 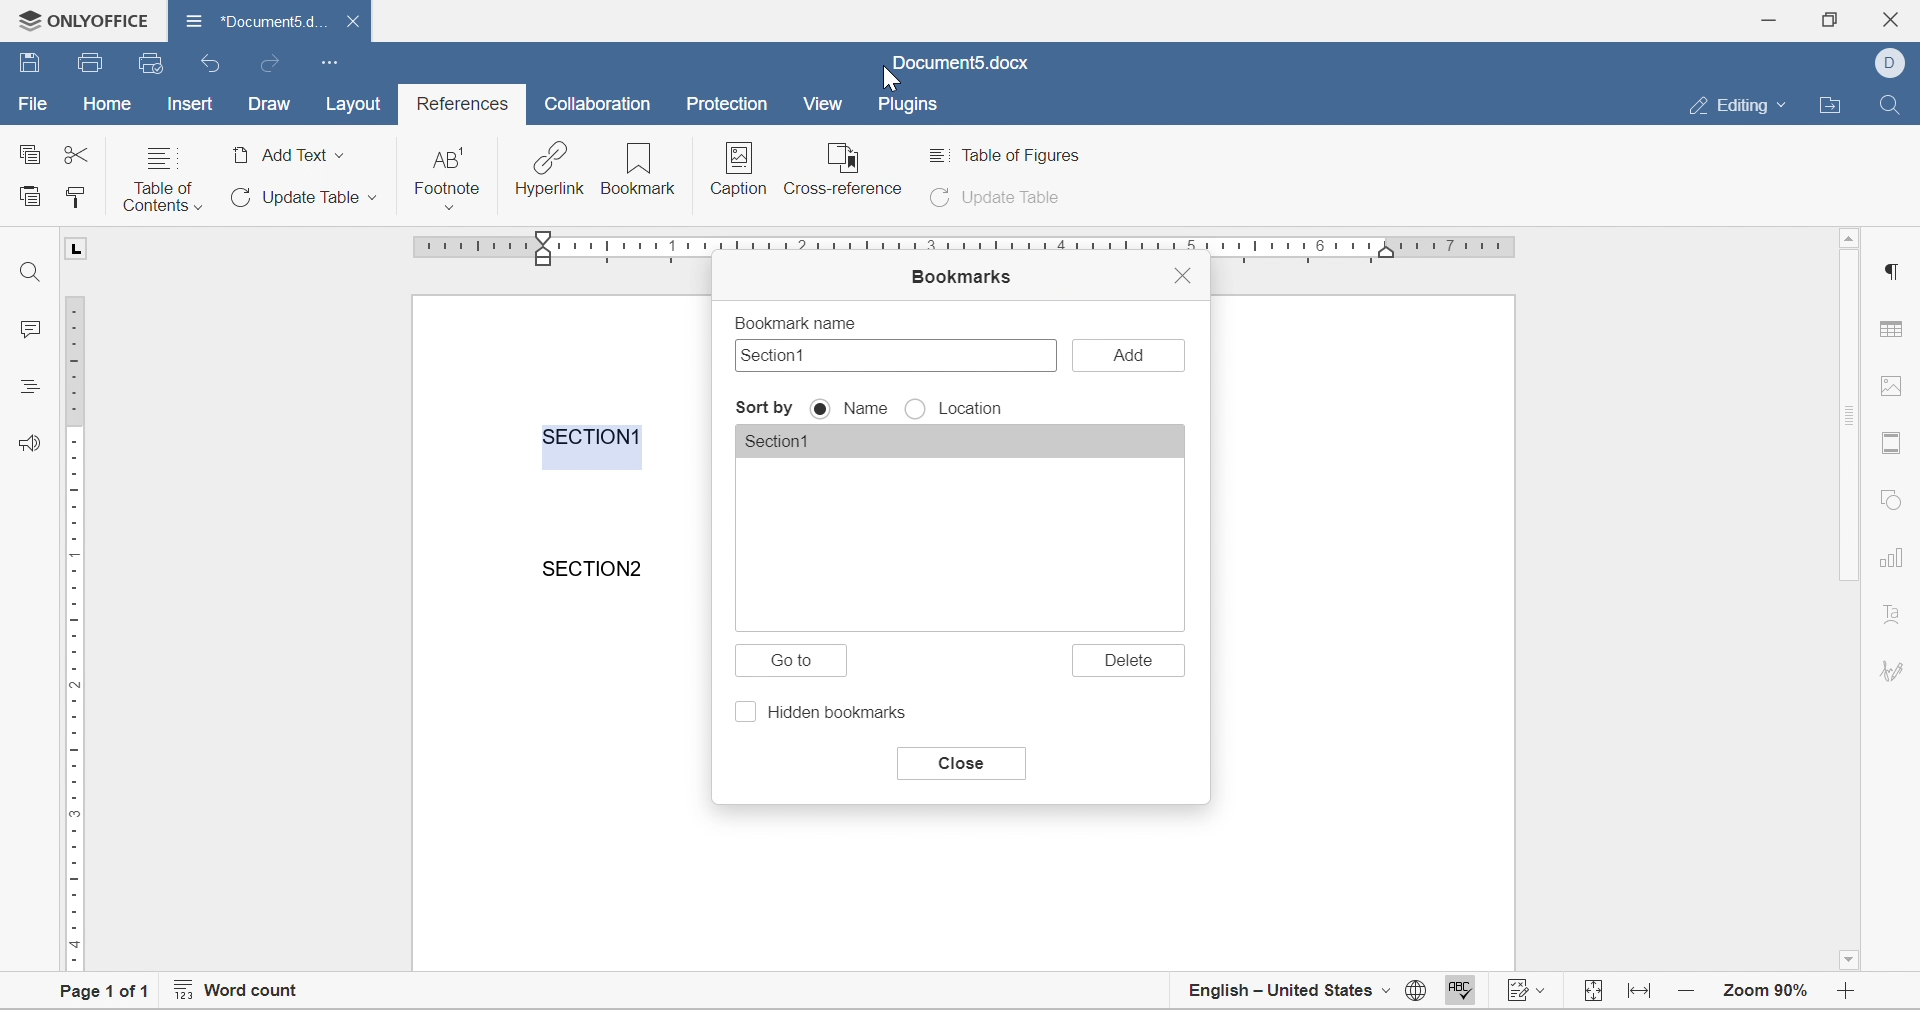 What do you see at coordinates (1415, 995) in the screenshot?
I see `set document language` at bounding box center [1415, 995].